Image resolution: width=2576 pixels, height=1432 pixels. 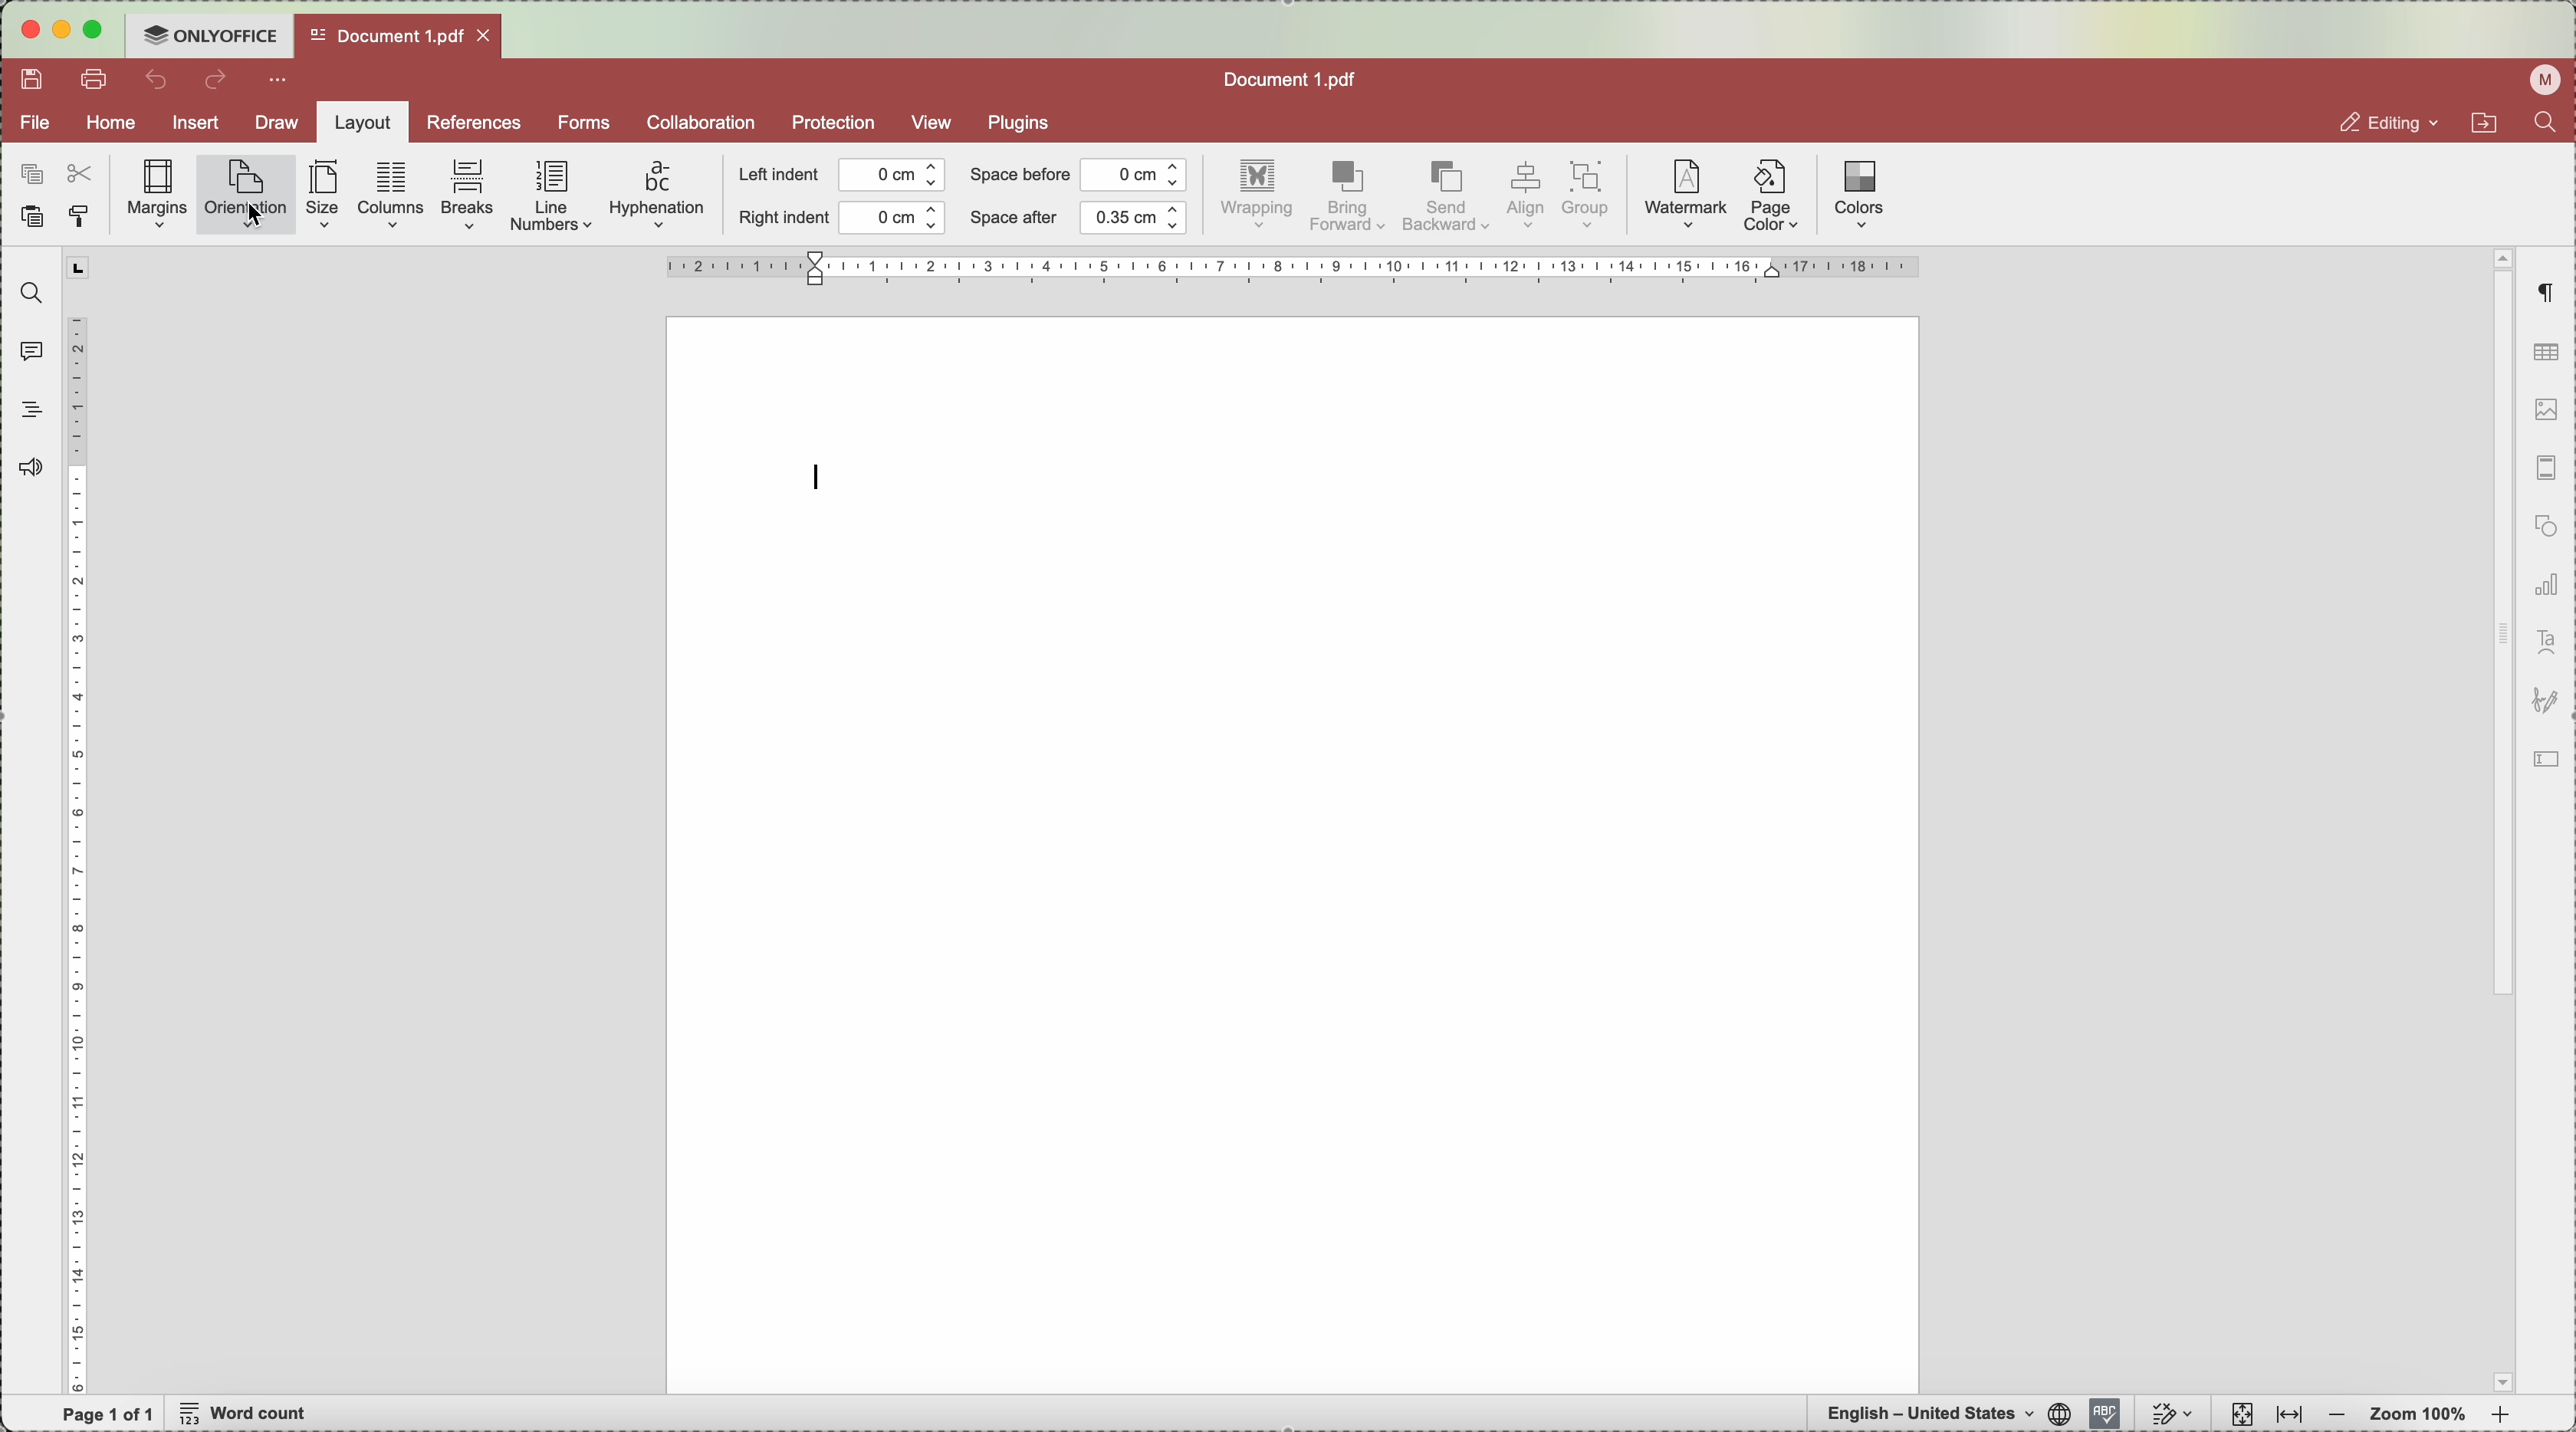 I want to click on send backward, so click(x=1445, y=199).